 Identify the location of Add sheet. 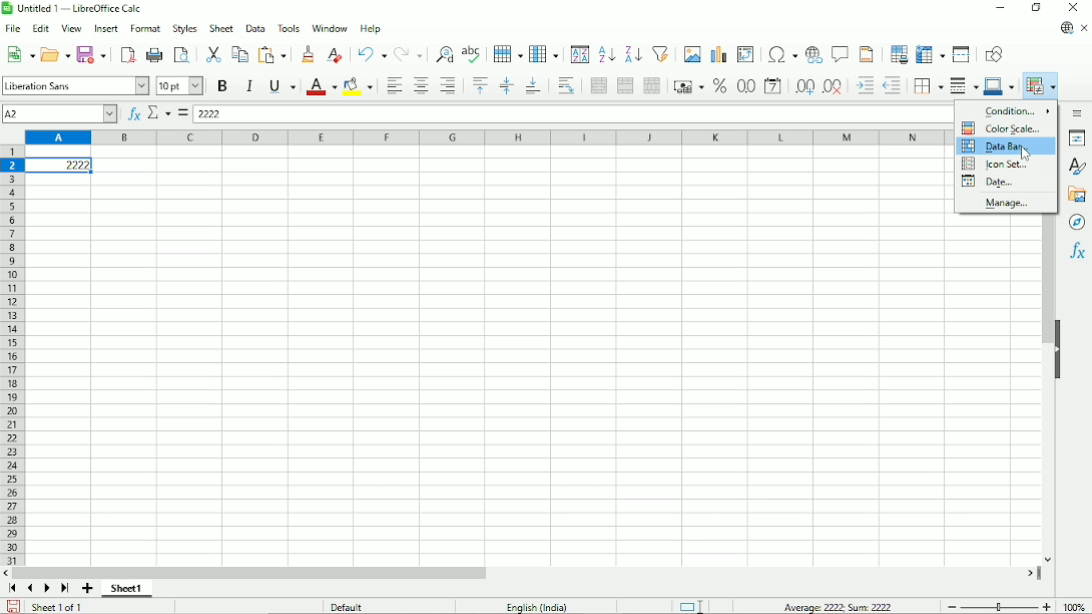
(87, 589).